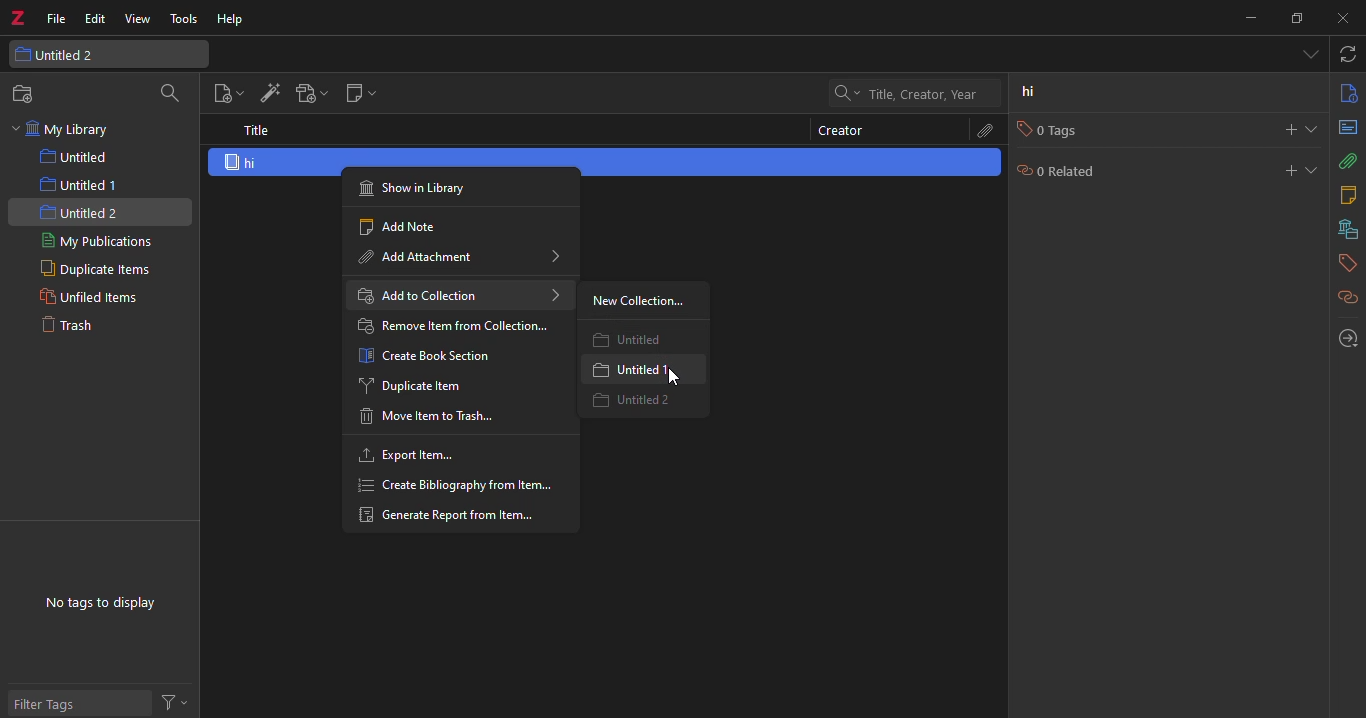 The image size is (1366, 718). I want to click on export item, so click(408, 456).